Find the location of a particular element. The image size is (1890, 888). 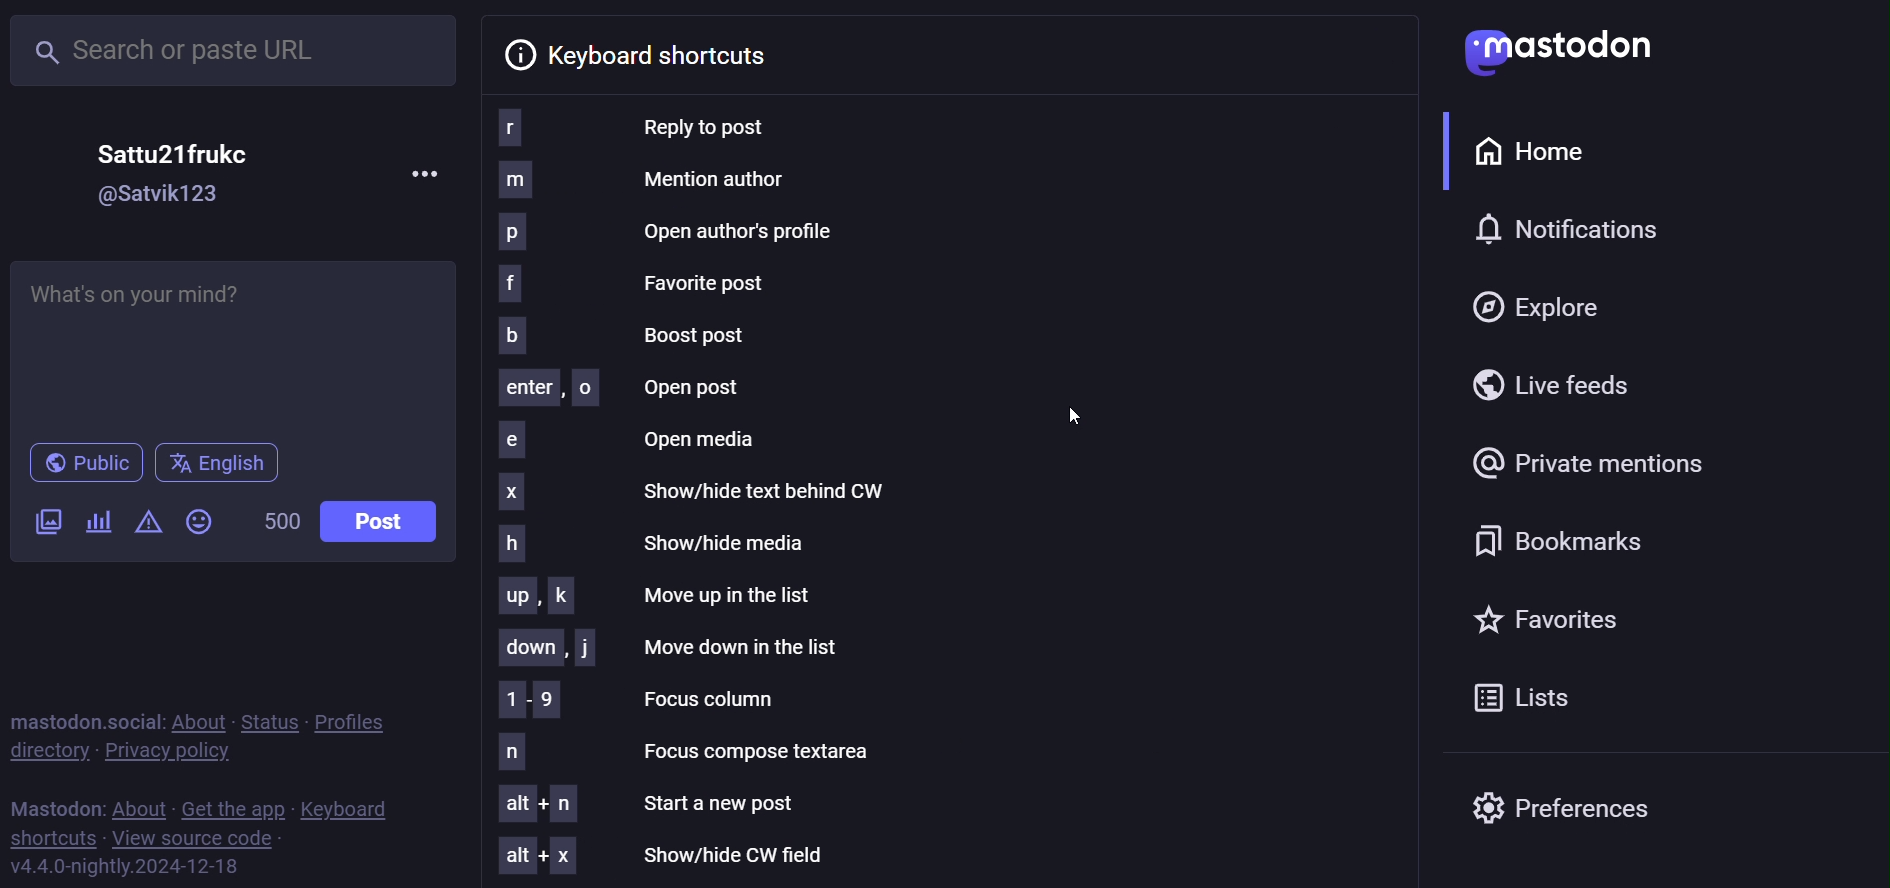

private mentions is located at coordinates (1650, 462).